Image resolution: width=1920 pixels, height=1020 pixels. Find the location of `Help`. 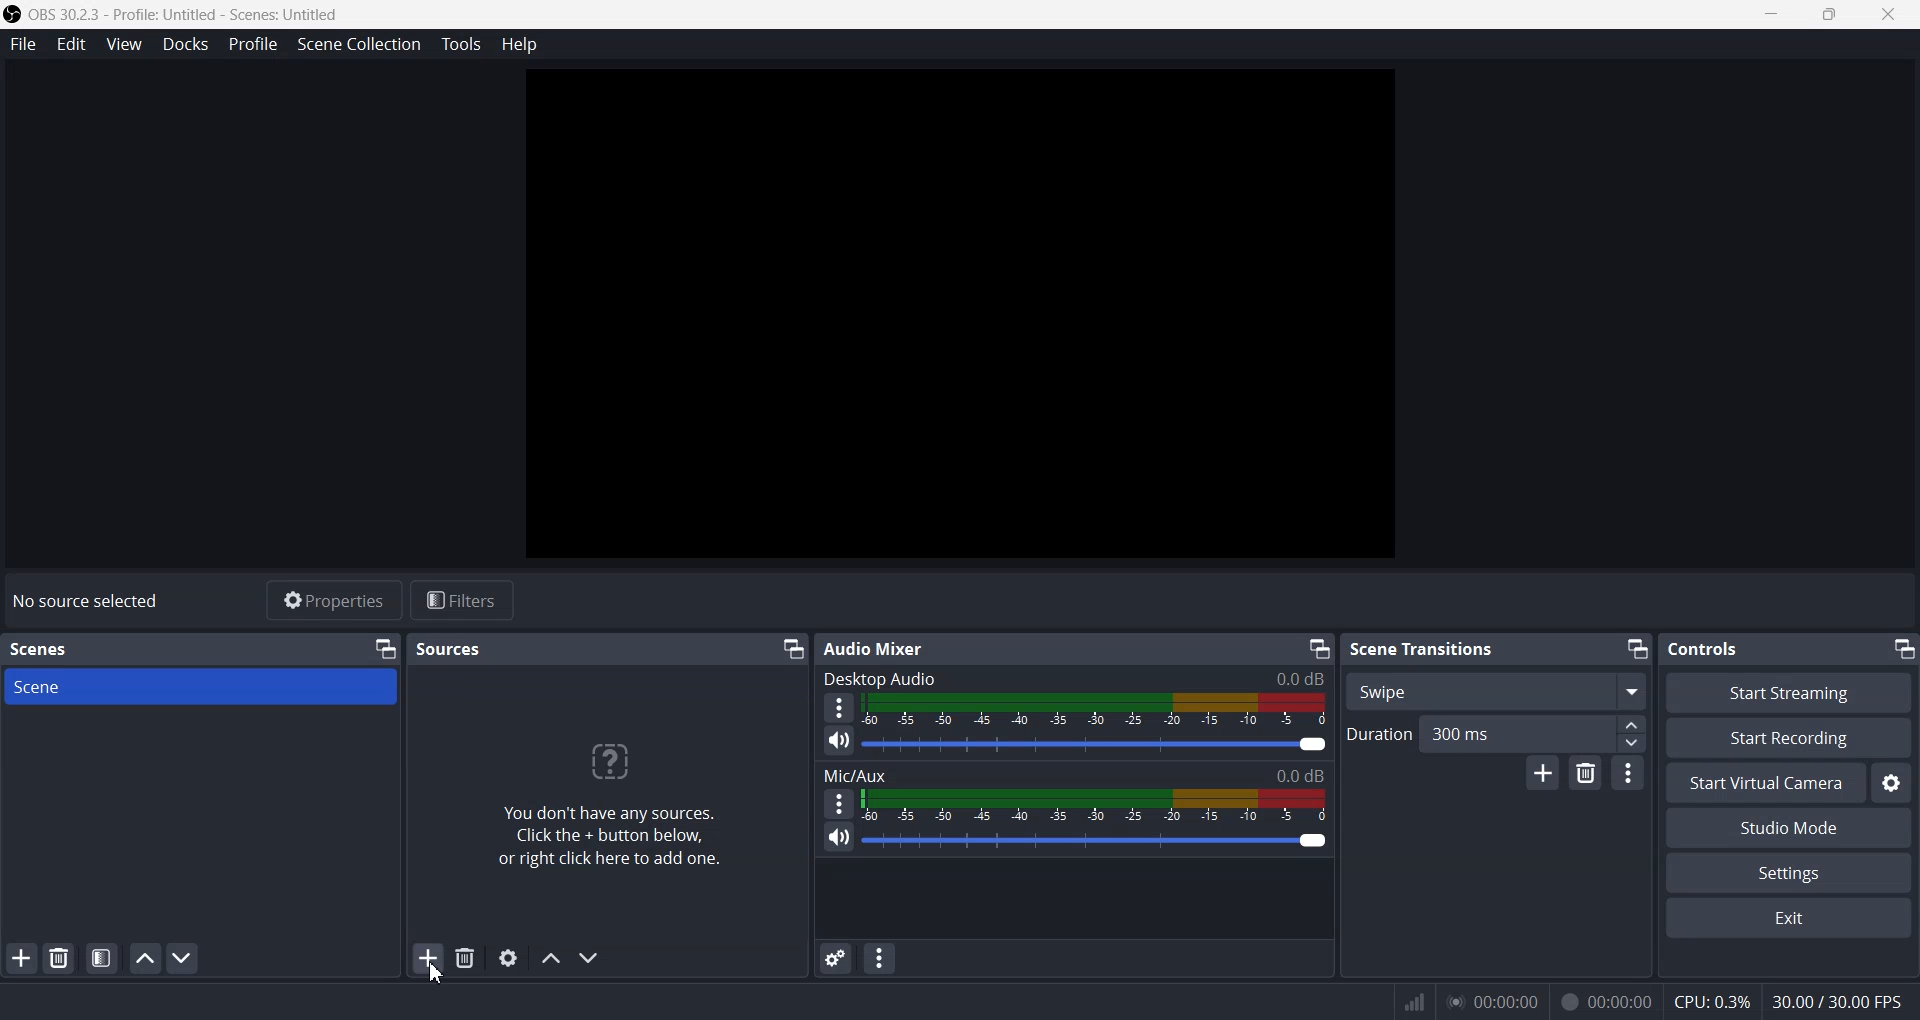

Help is located at coordinates (519, 44).